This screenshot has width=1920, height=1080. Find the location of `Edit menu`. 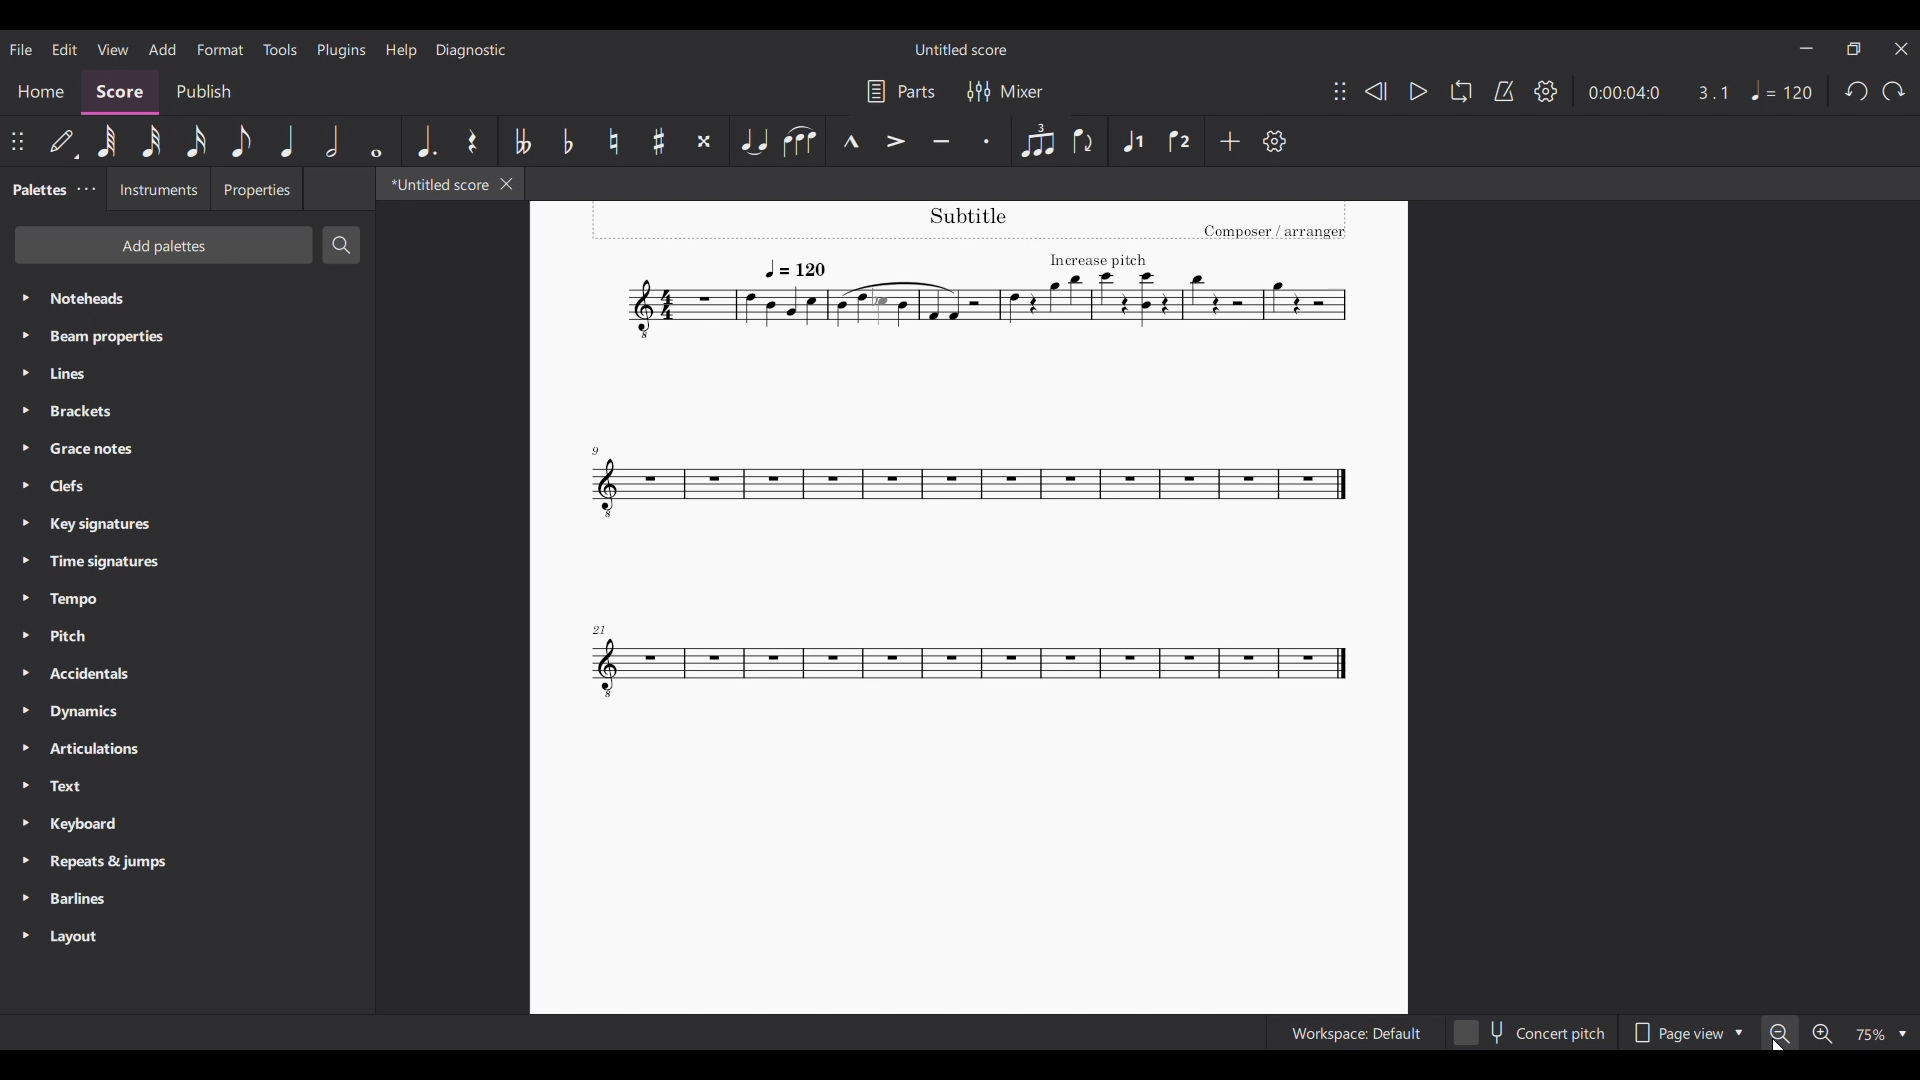

Edit menu is located at coordinates (65, 49).